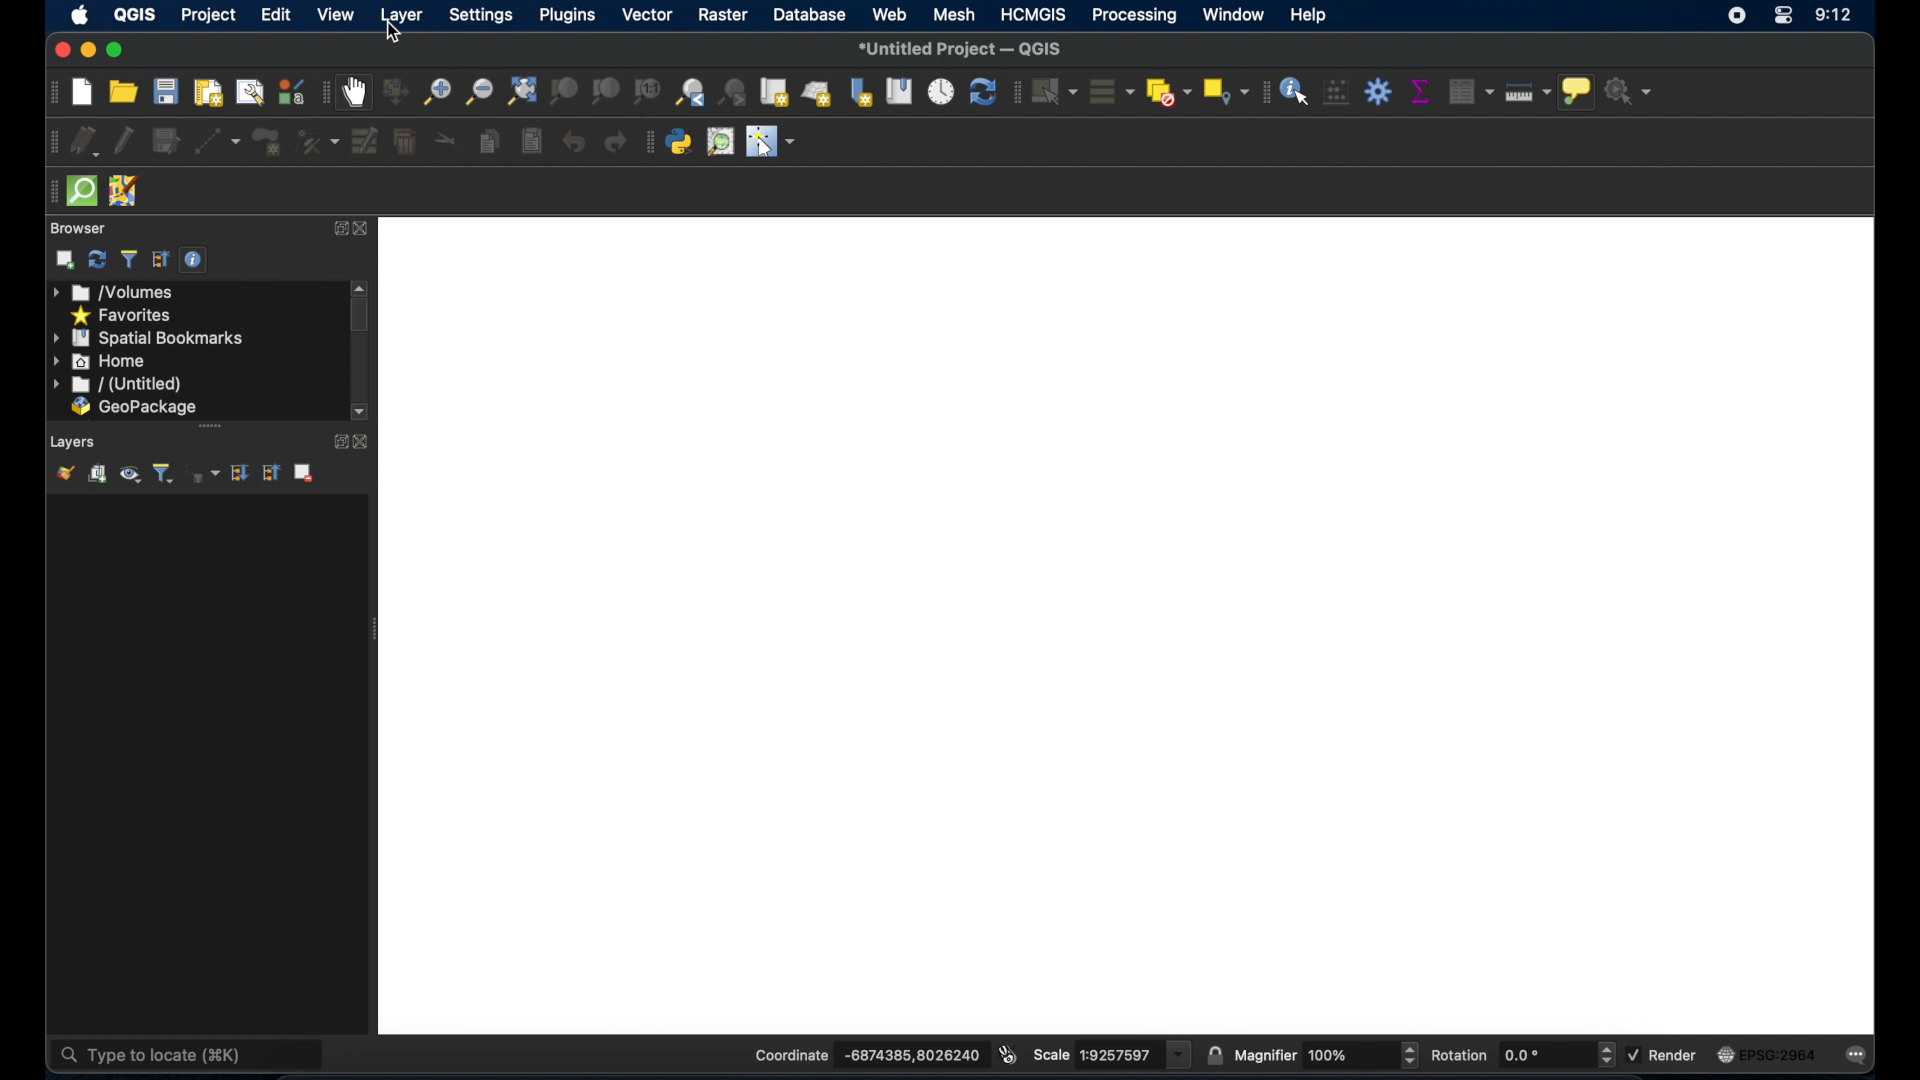 Image resolution: width=1920 pixels, height=1080 pixels. I want to click on select by location, so click(1227, 91).